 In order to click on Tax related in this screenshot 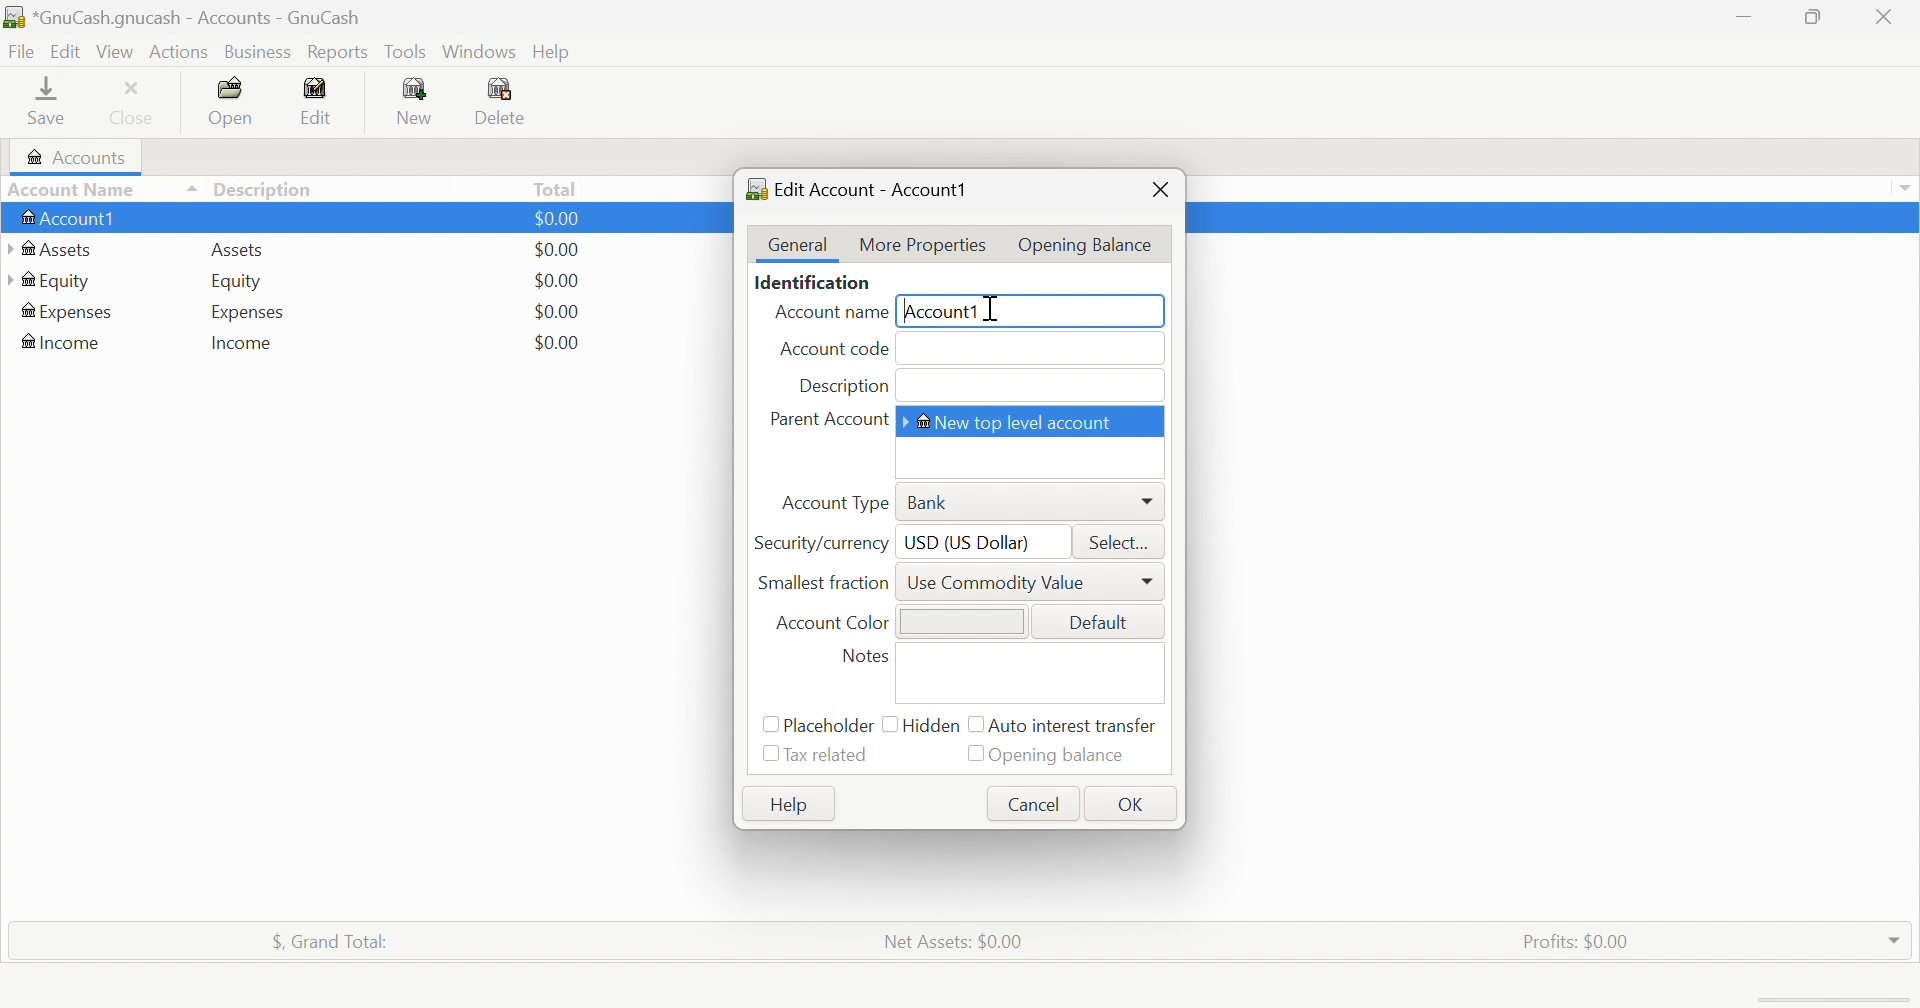, I will do `click(827, 755)`.